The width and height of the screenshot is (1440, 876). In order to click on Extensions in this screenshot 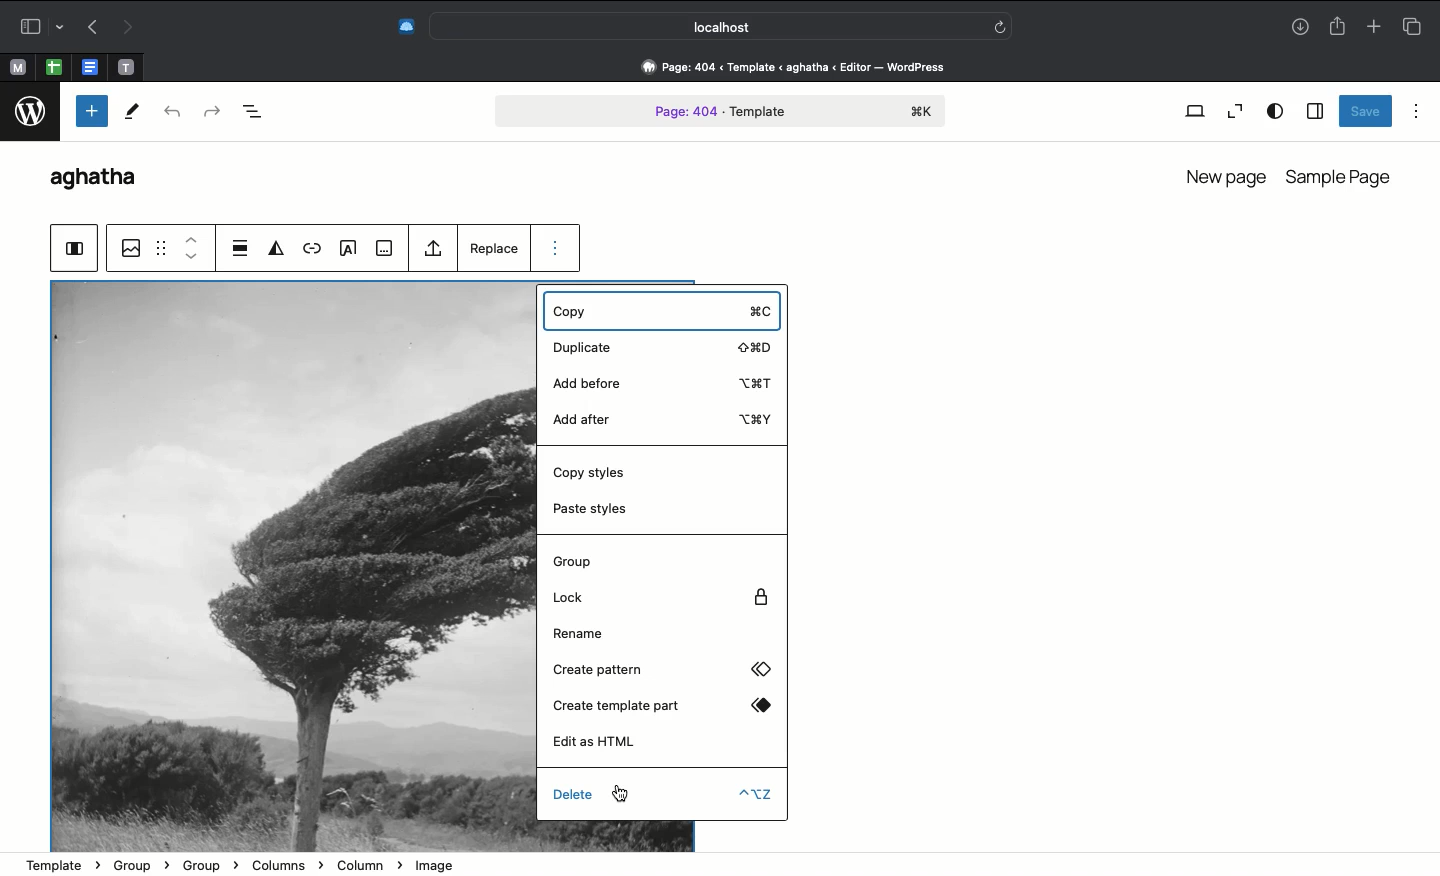, I will do `click(404, 28)`.